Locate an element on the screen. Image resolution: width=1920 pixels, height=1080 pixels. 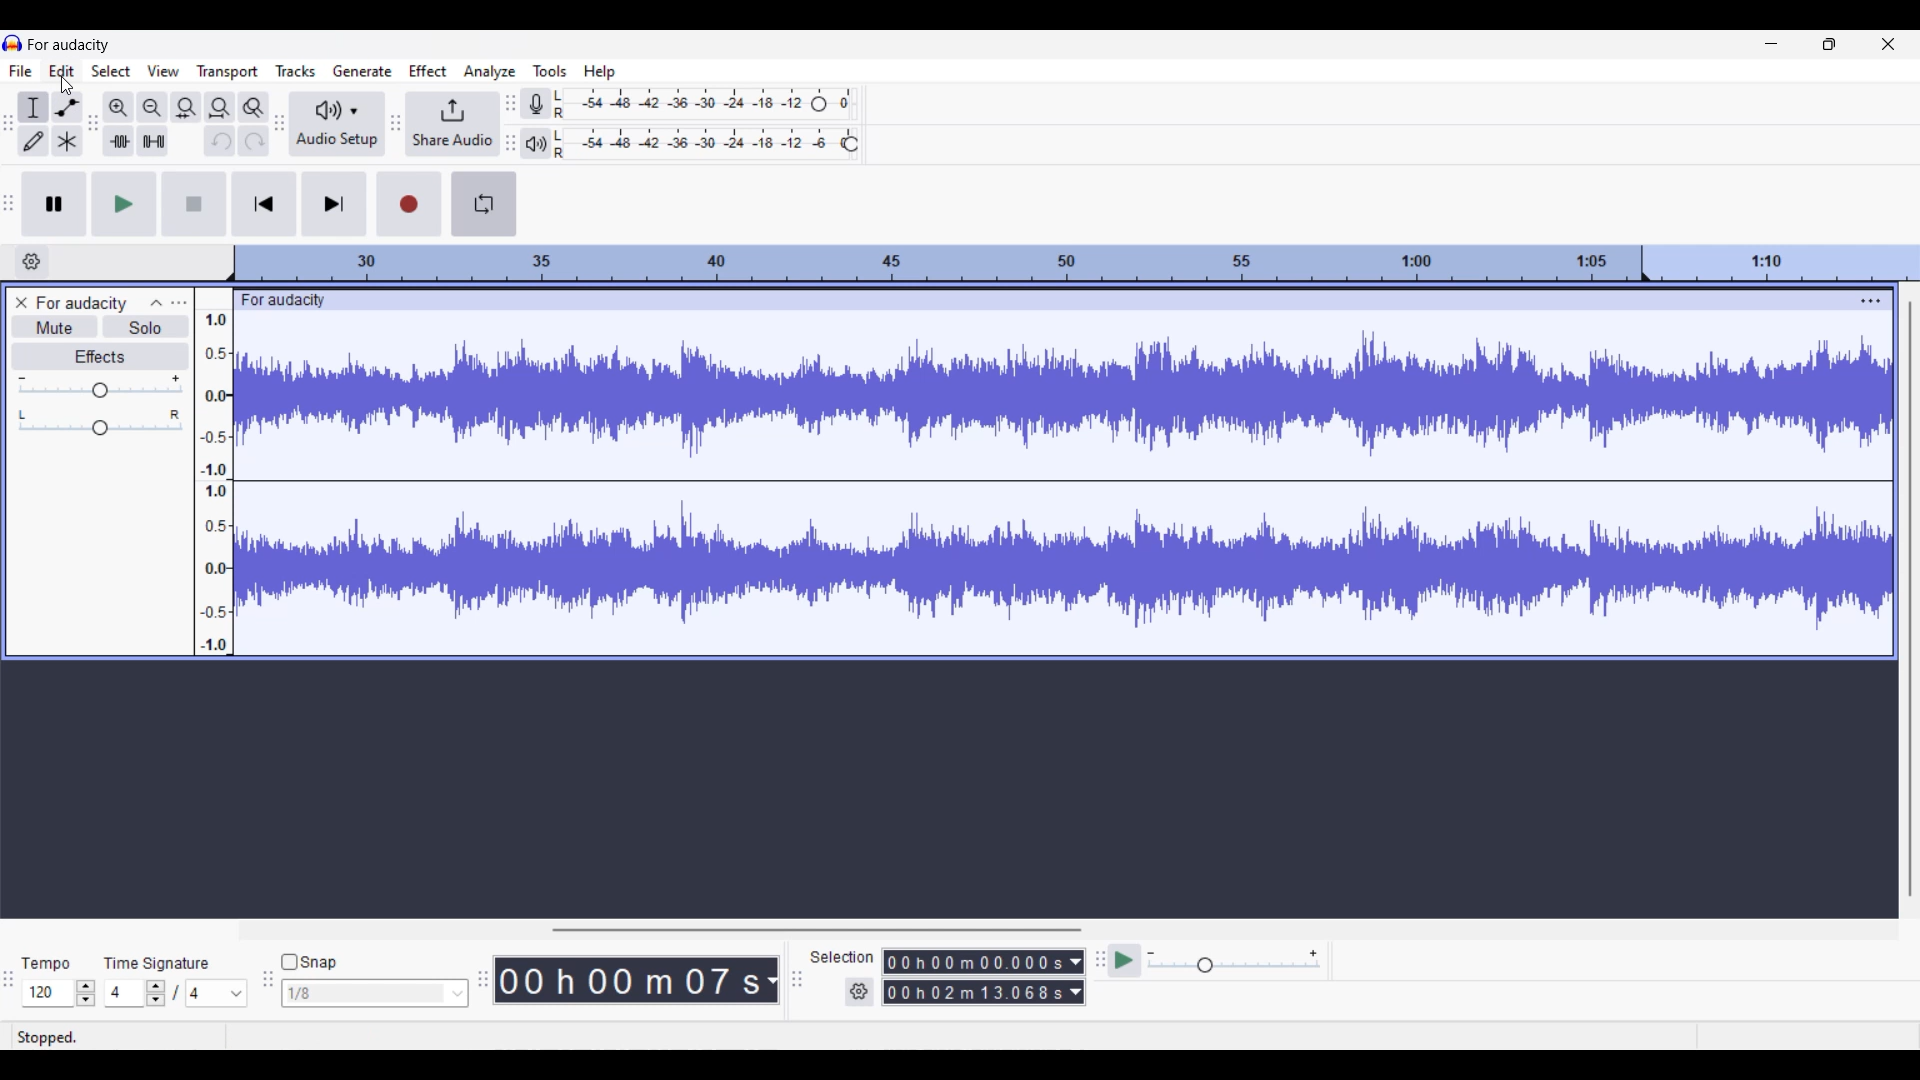
Playback level header is located at coordinates (850, 144).